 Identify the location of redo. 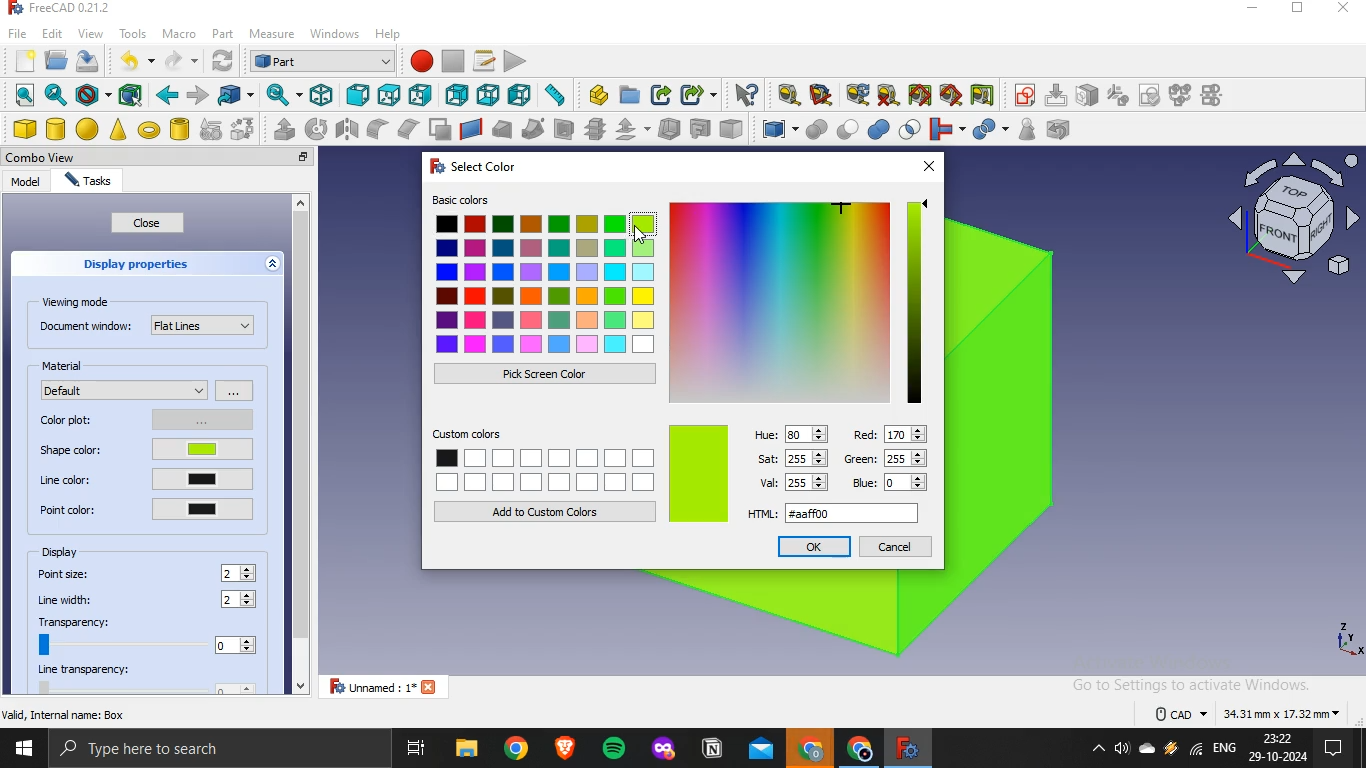
(174, 61).